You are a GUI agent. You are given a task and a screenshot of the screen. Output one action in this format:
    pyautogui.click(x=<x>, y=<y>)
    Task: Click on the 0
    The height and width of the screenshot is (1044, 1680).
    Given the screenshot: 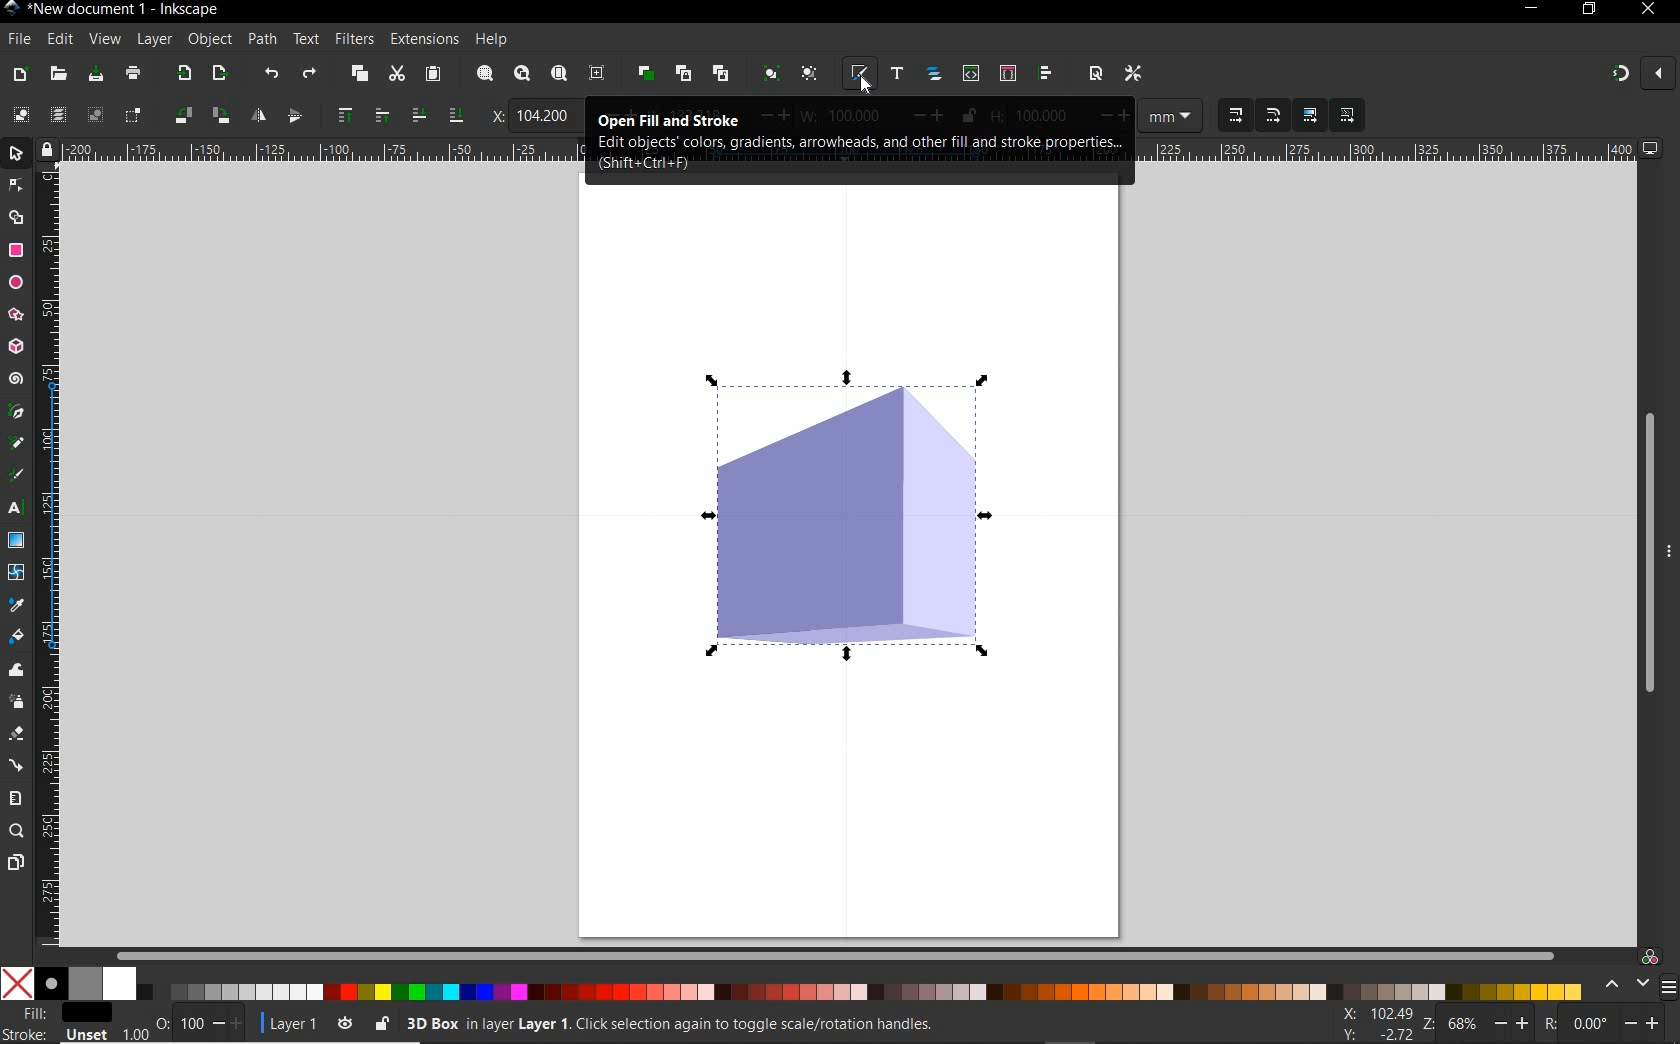 What is the action you would take?
    pyautogui.click(x=1593, y=1023)
    